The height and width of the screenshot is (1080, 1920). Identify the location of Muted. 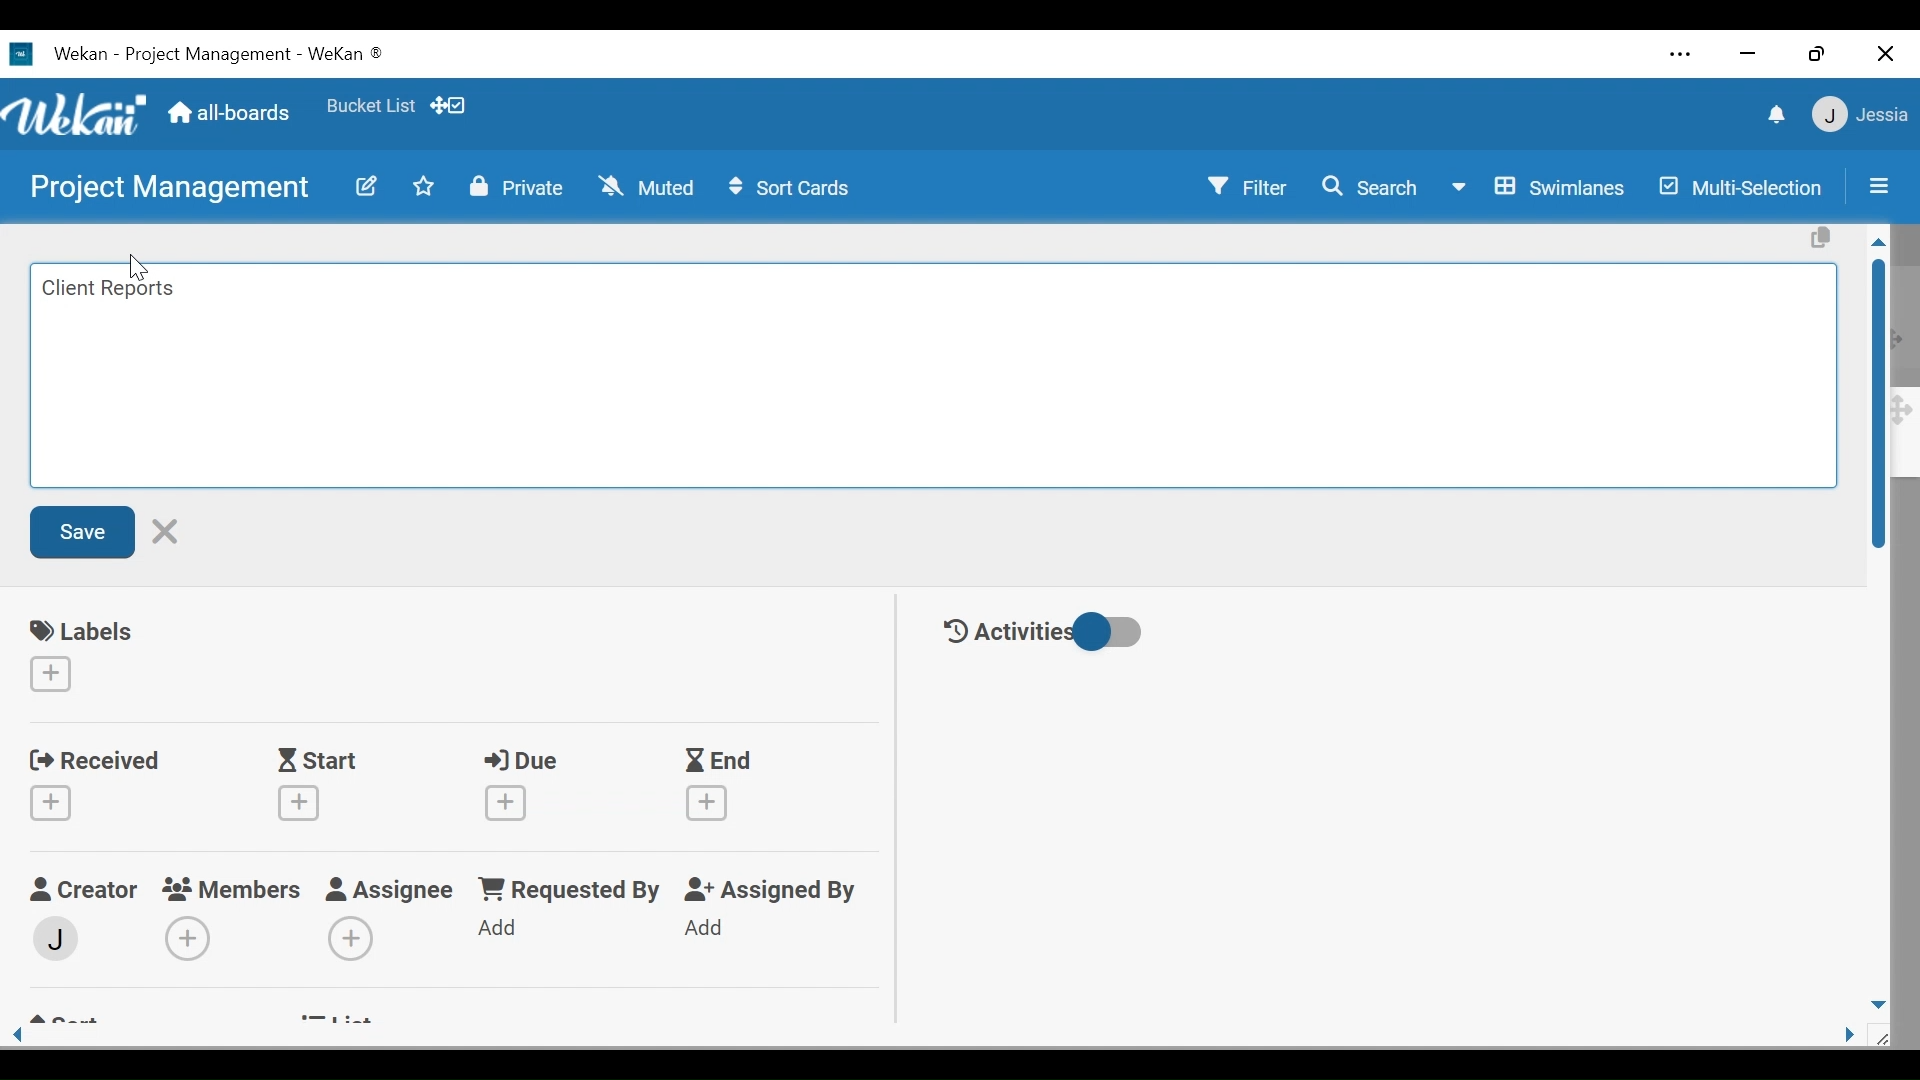
(645, 188).